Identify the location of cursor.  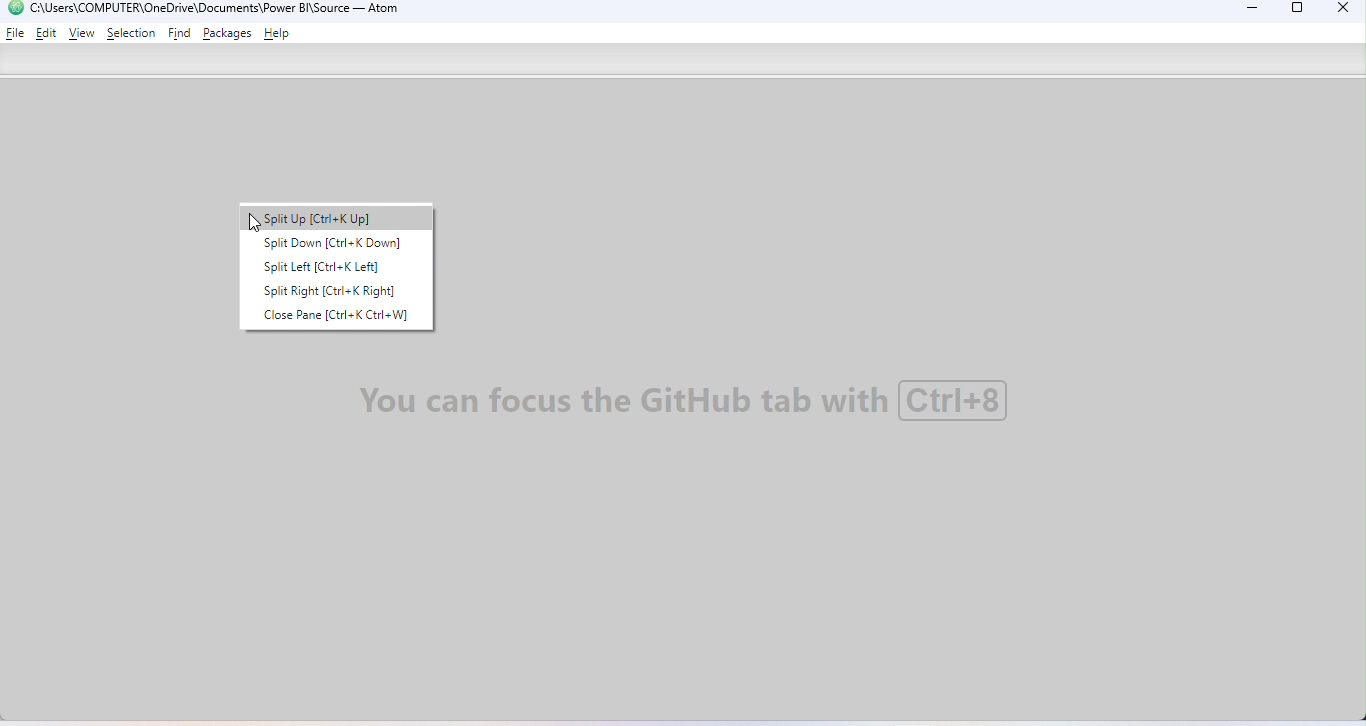
(254, 226).